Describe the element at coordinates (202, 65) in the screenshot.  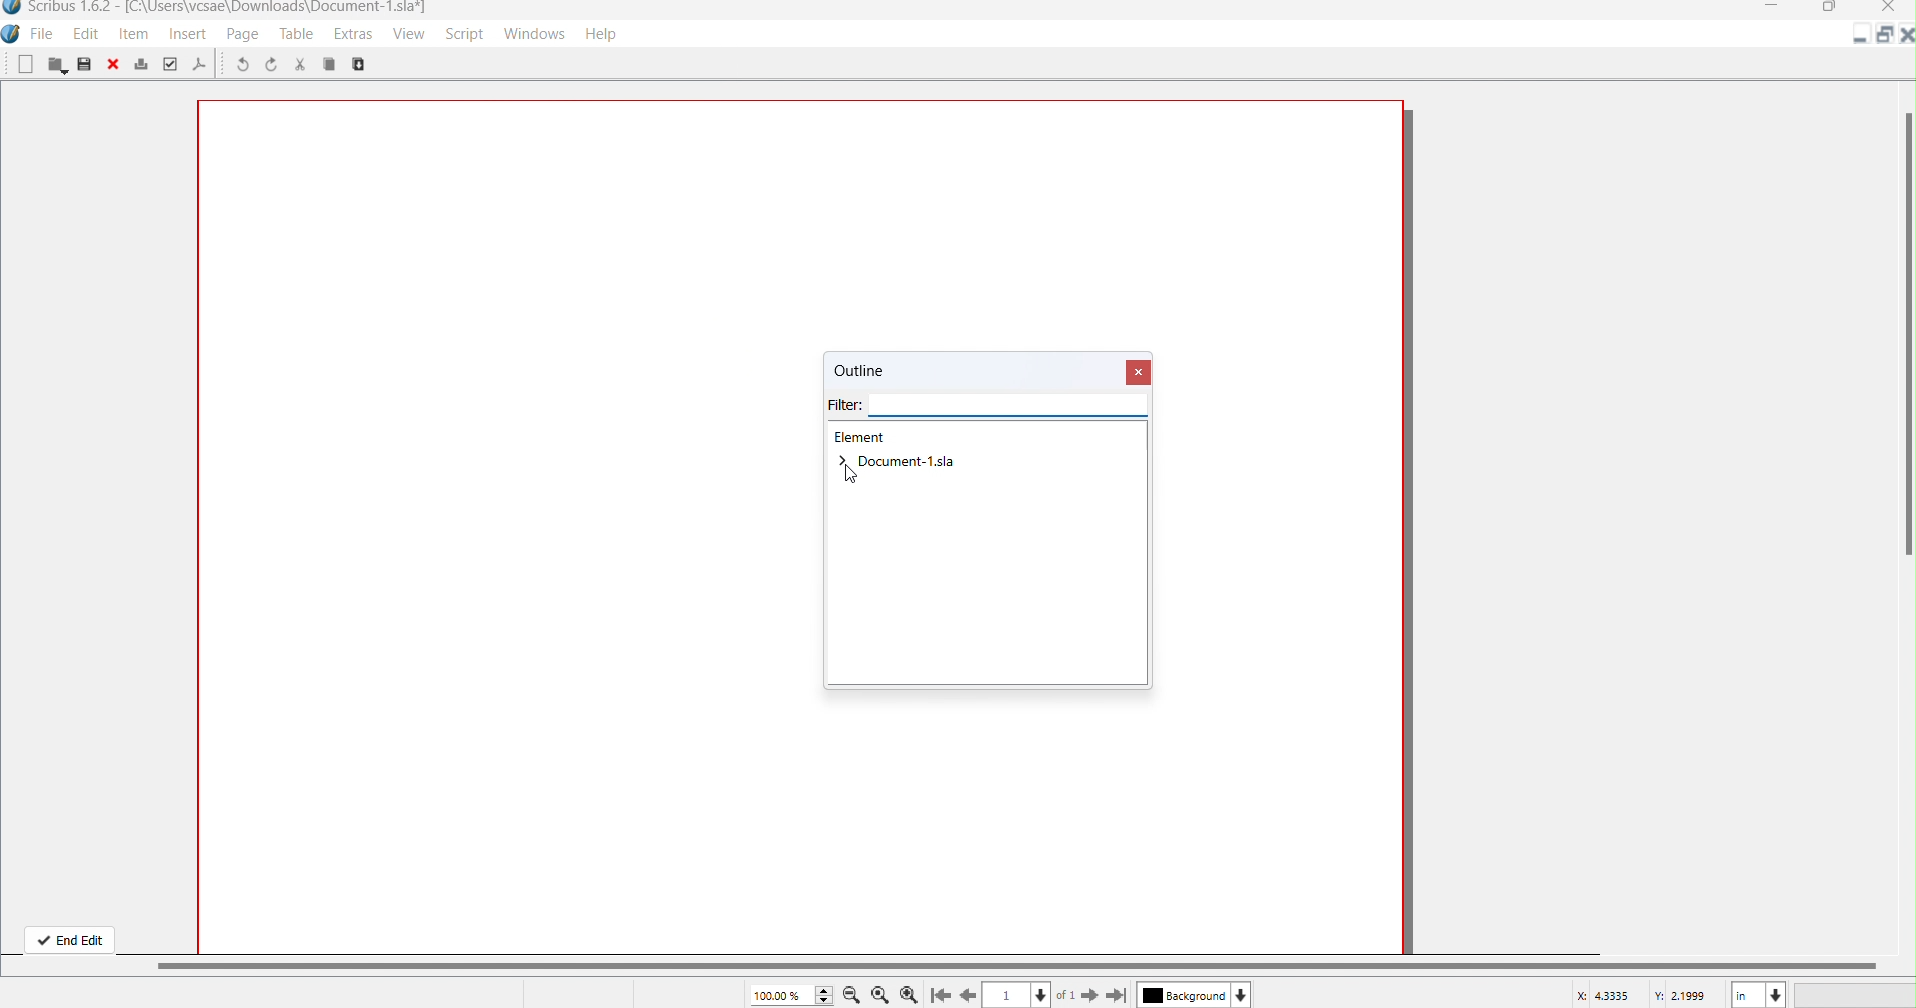
I see `` at that location.